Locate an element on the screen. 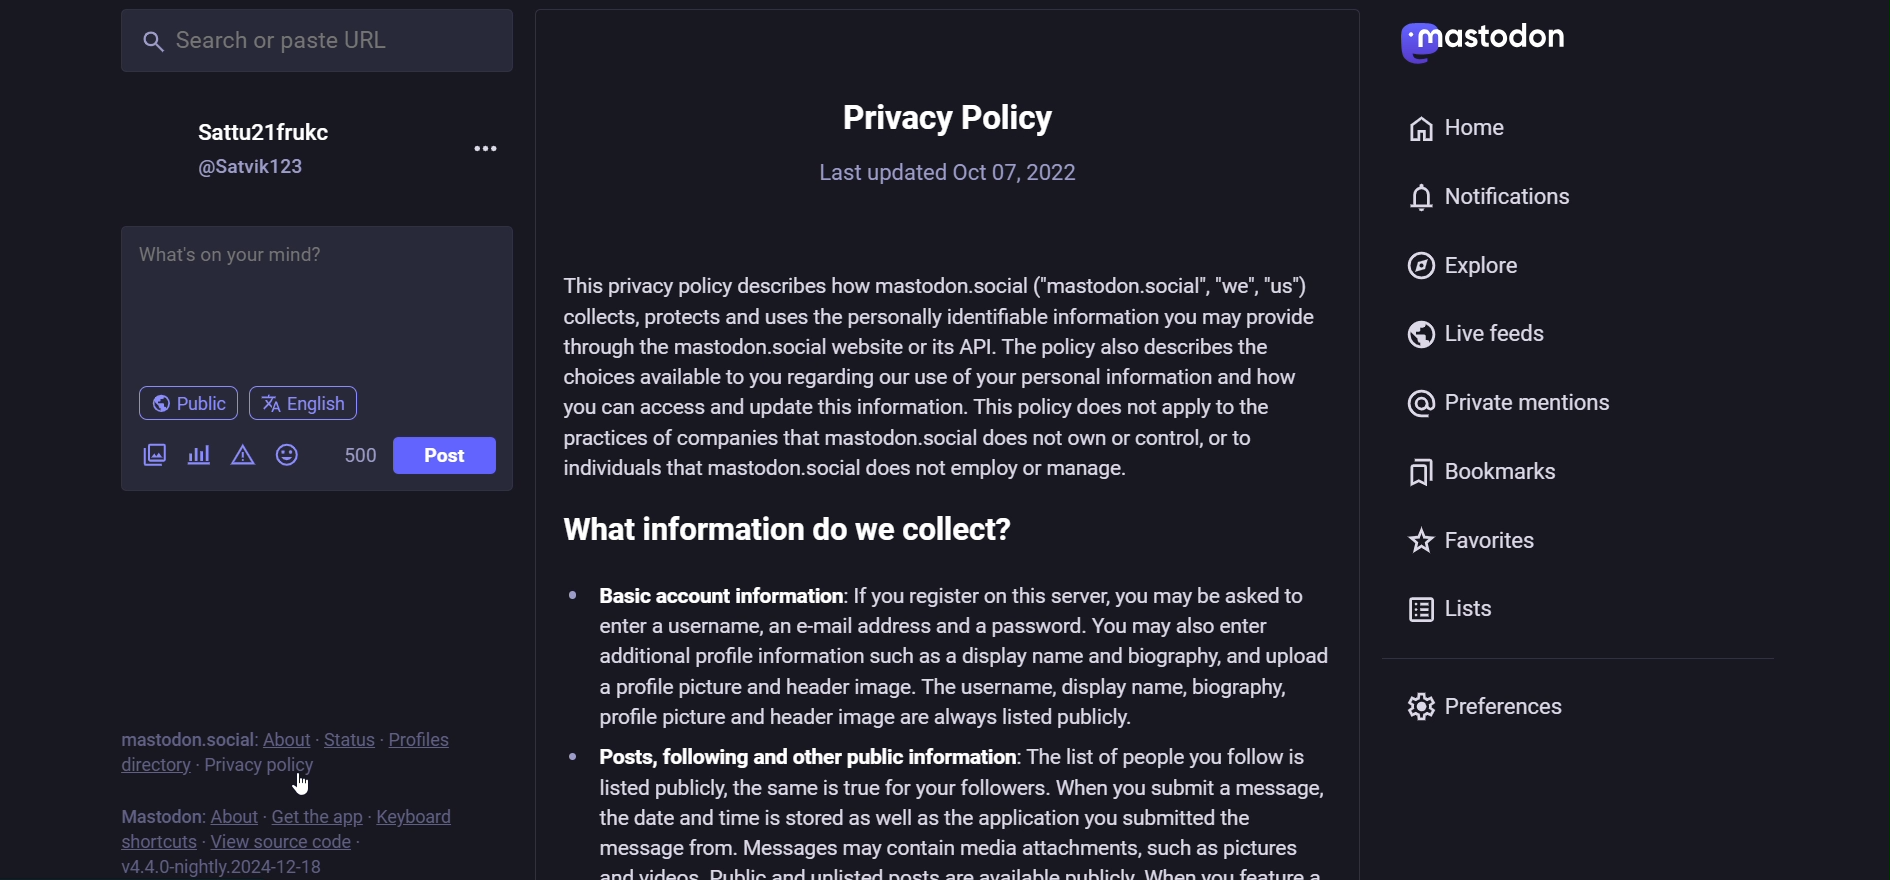 The width and height of the screenshot is (1890, 880). version is located at coordinates (227, 866).